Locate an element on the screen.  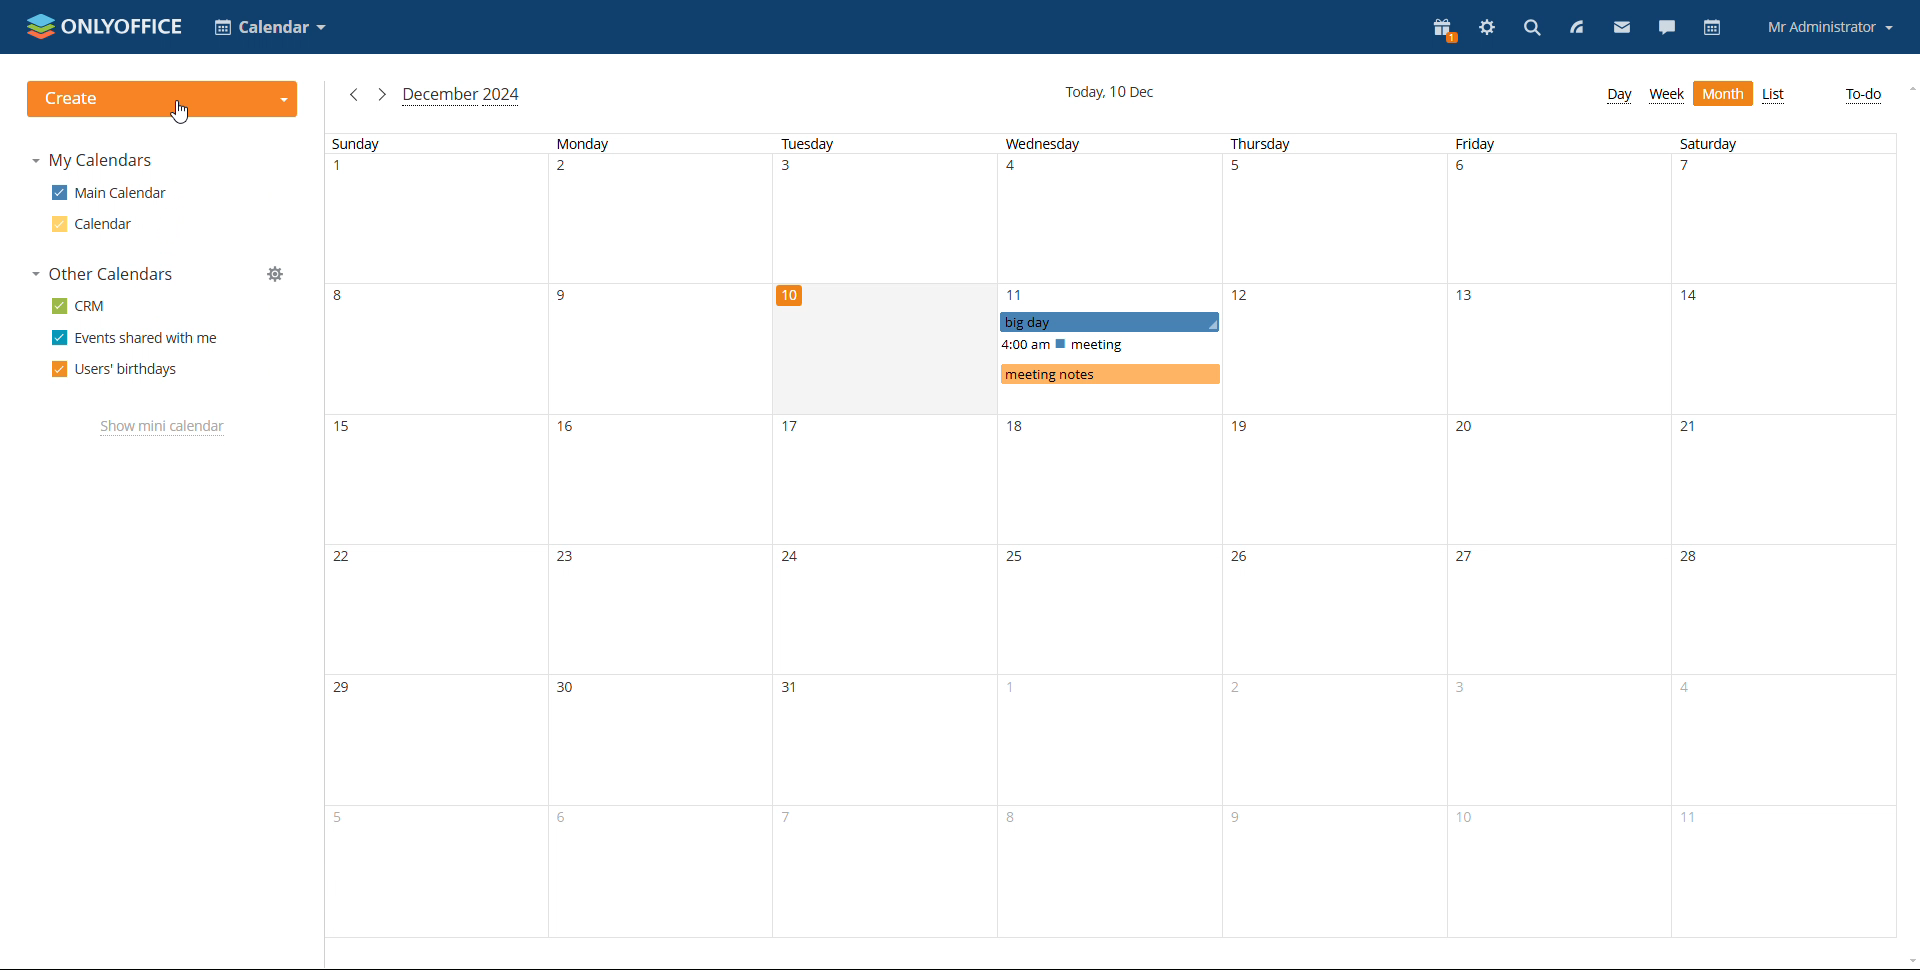
calendar is located at coordinates (91, 225).